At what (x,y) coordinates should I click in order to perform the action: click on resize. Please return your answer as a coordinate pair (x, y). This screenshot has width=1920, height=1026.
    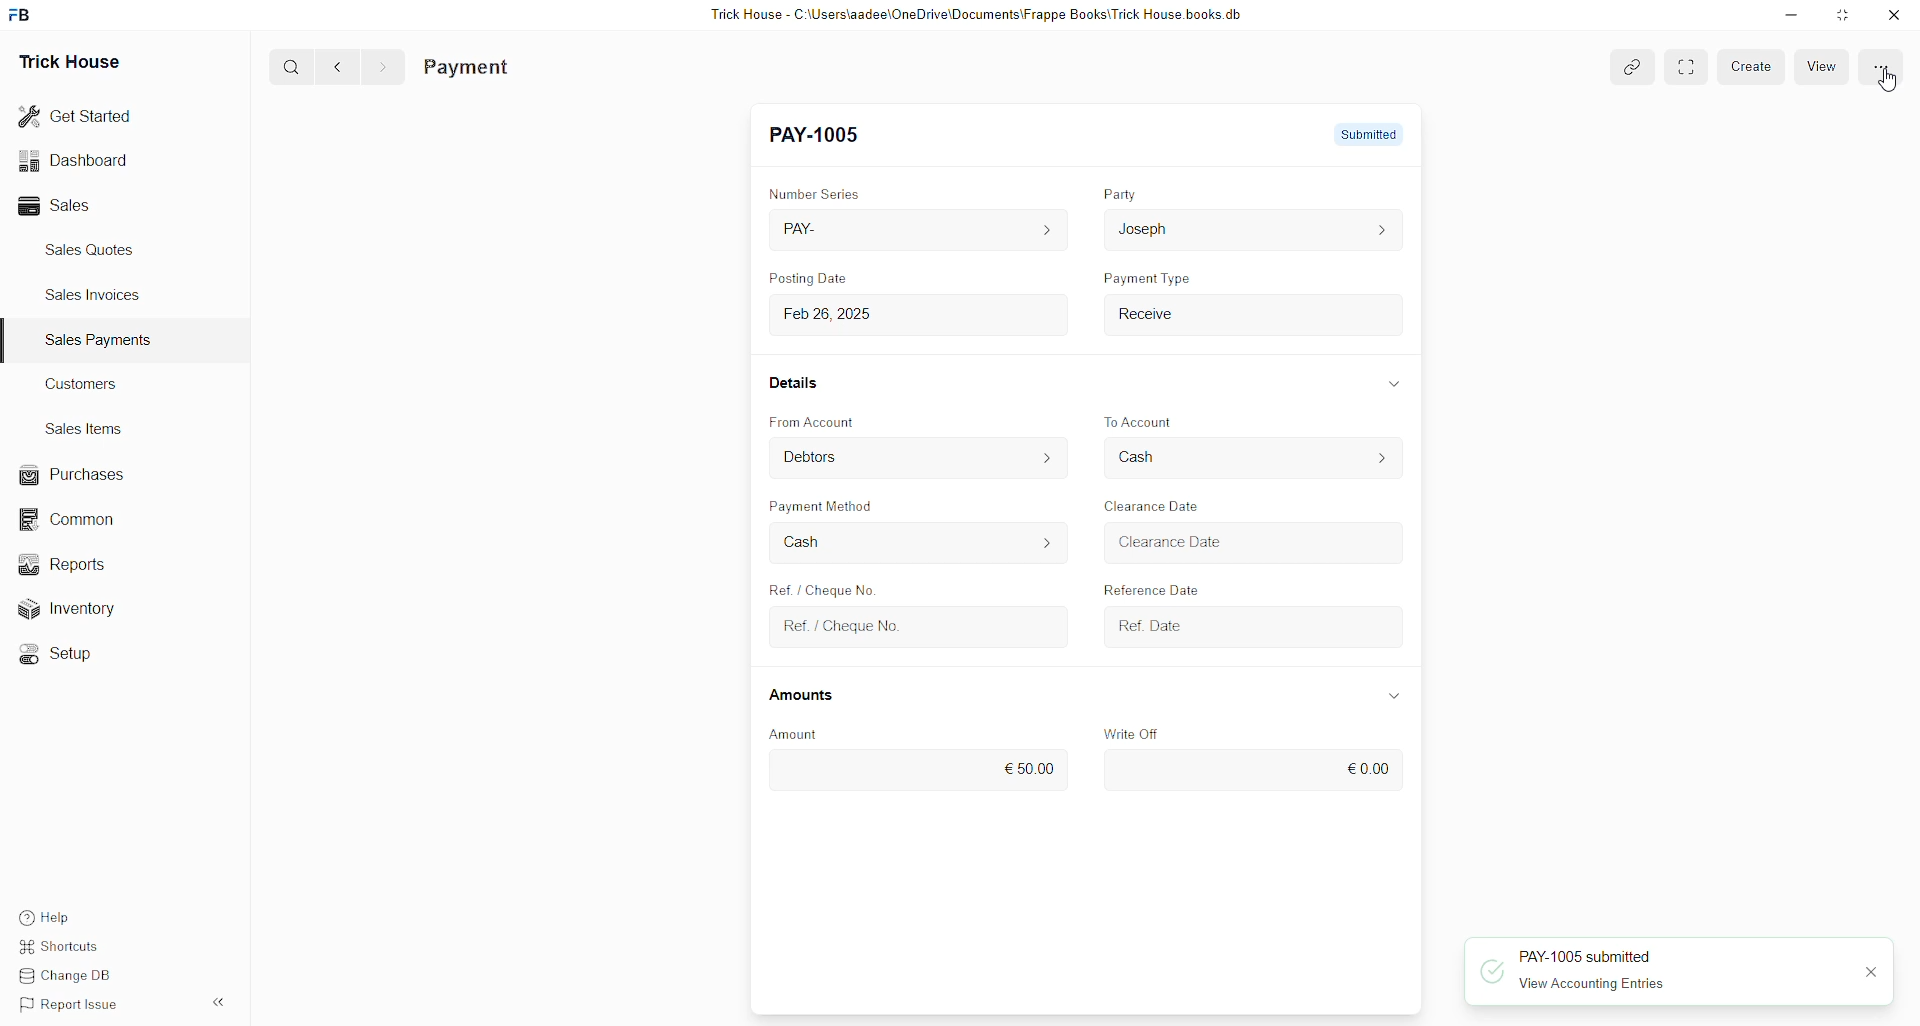
    Looking at the image, I should click on (1844, 15).